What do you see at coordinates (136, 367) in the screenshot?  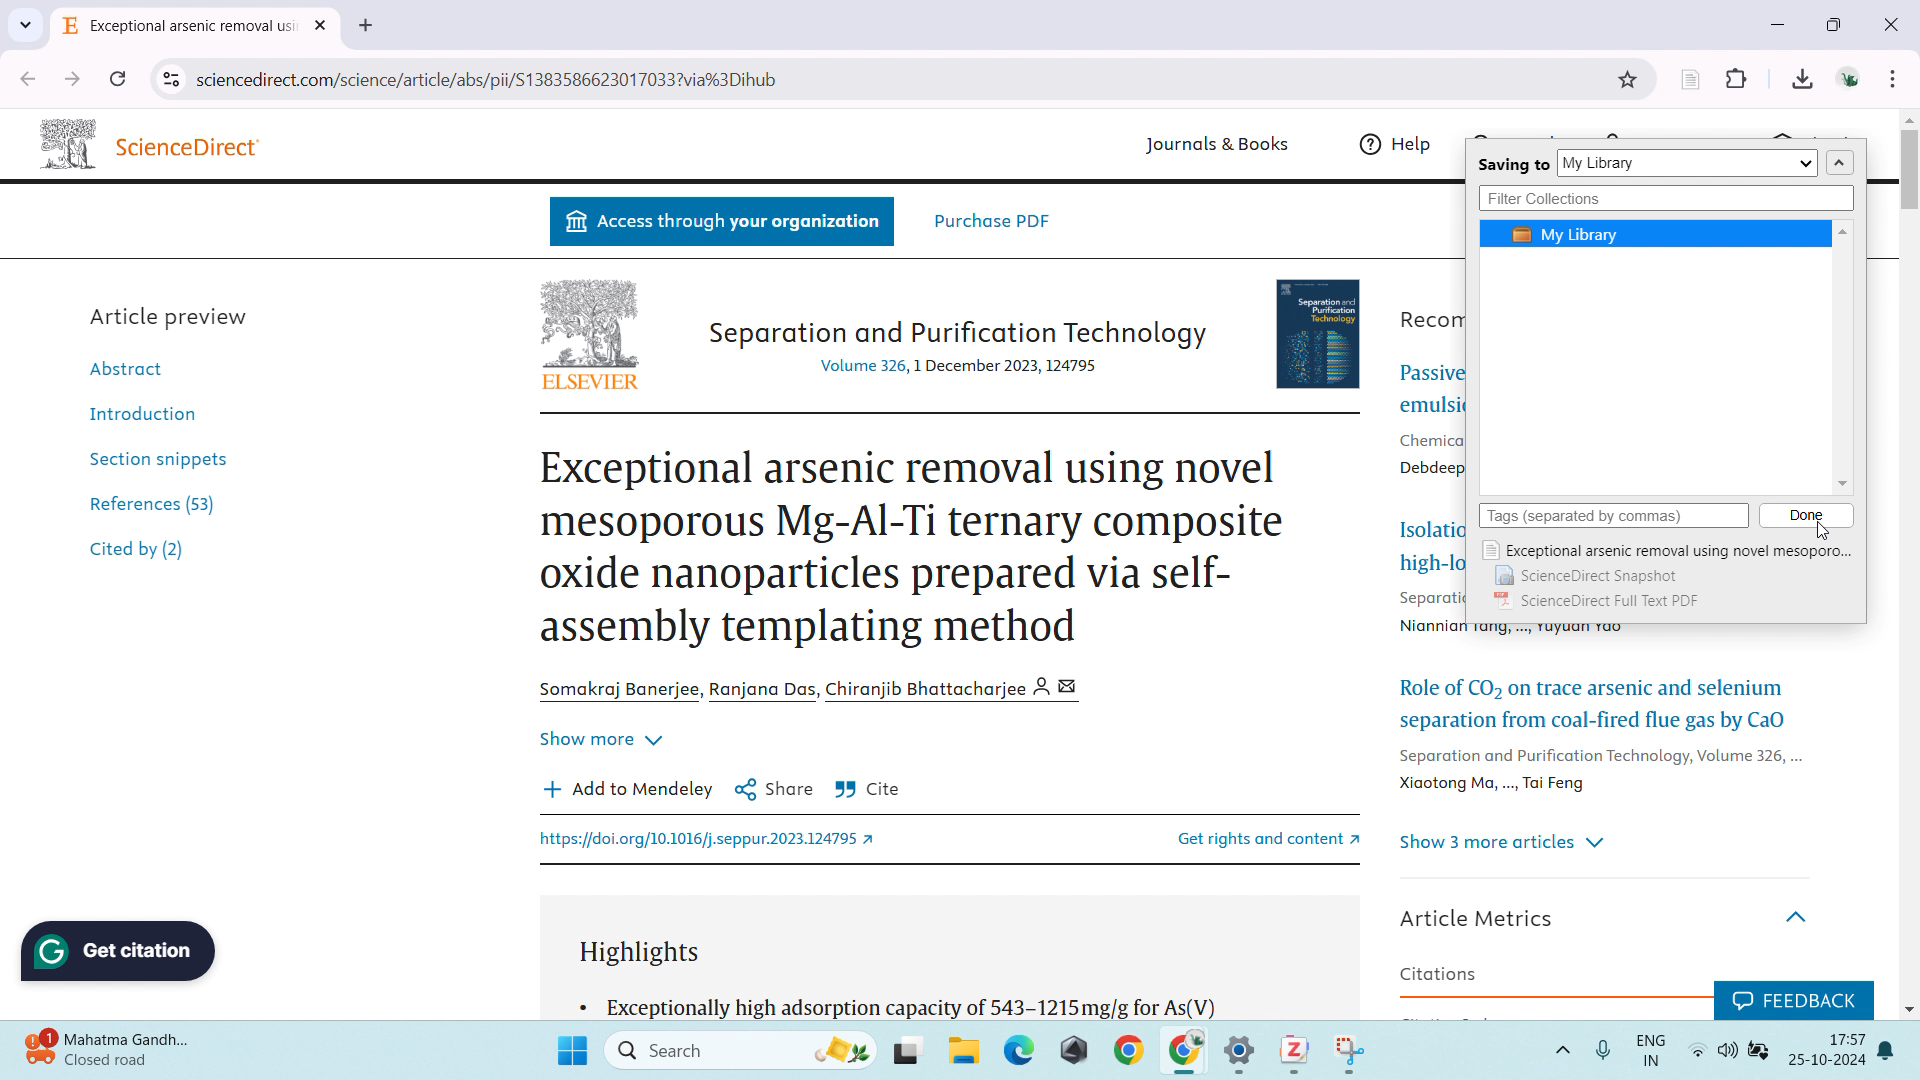 I see `Abstract` at bounding box center [136, 367].